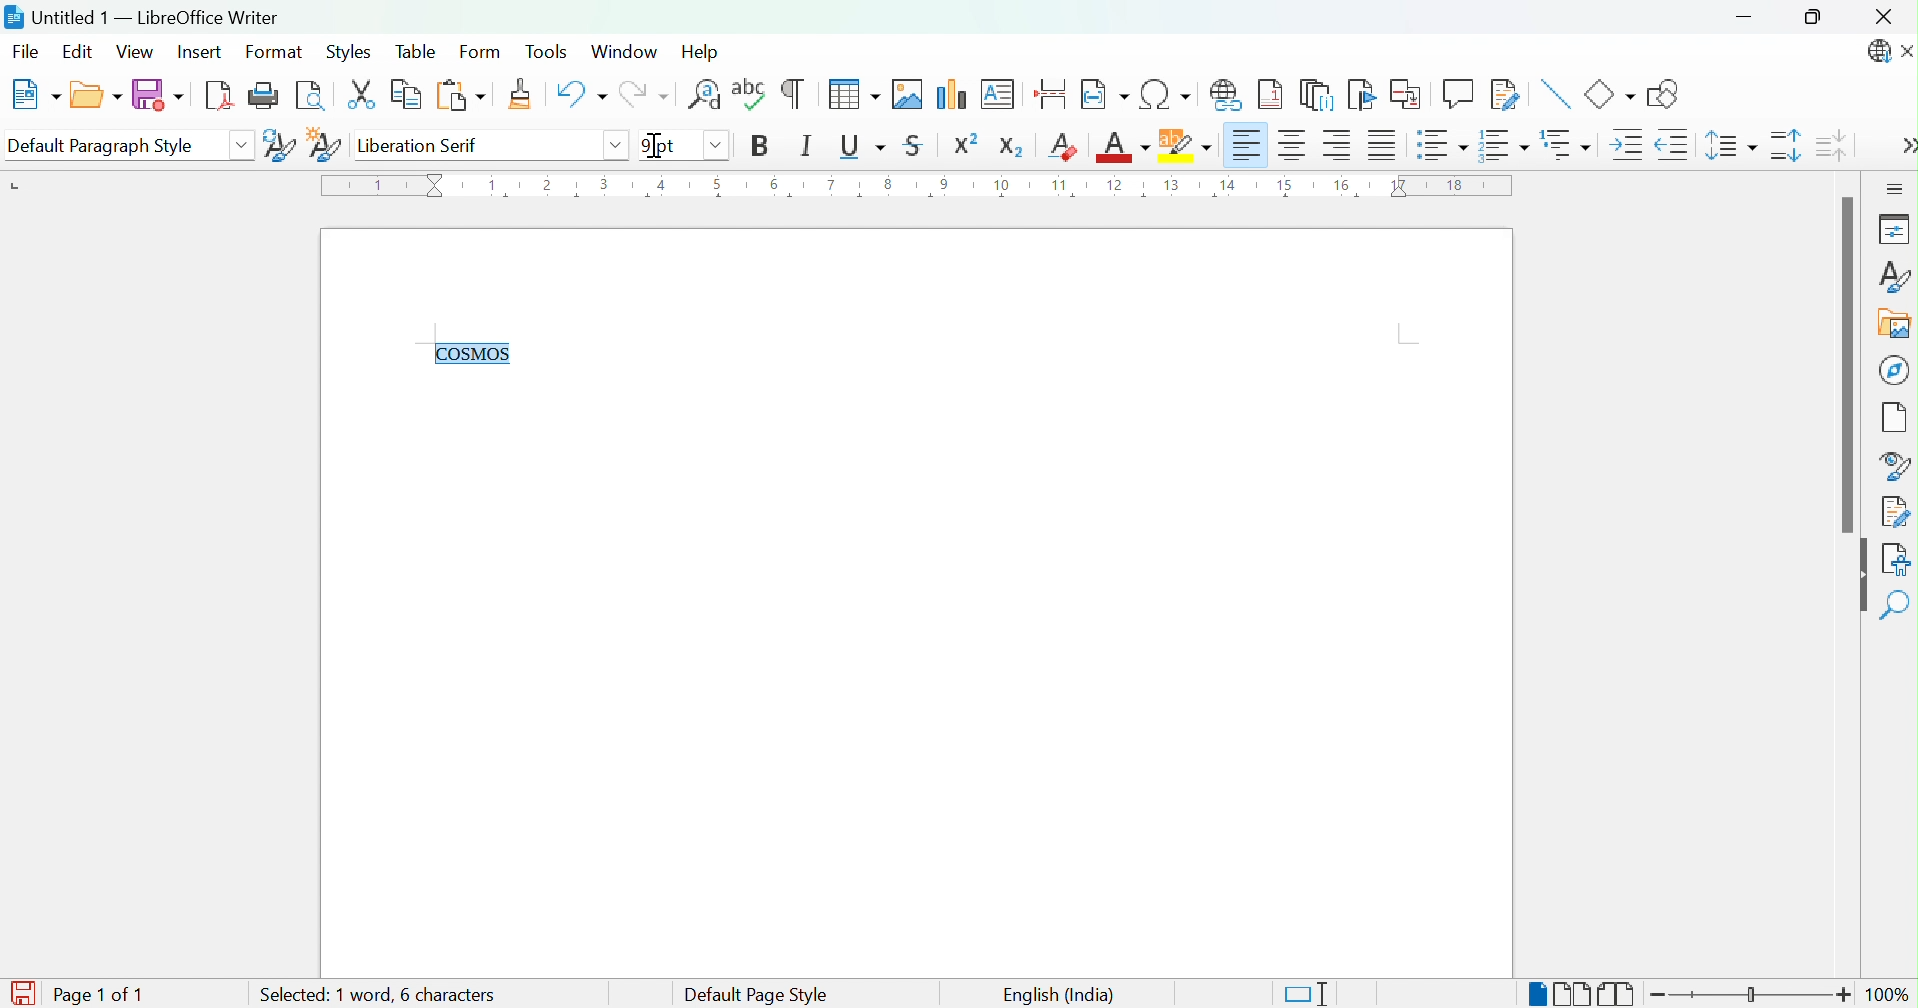  Describe the element at coordinates (1167, 95) in the screenshot. I see `Insert Special Characters` at that location.